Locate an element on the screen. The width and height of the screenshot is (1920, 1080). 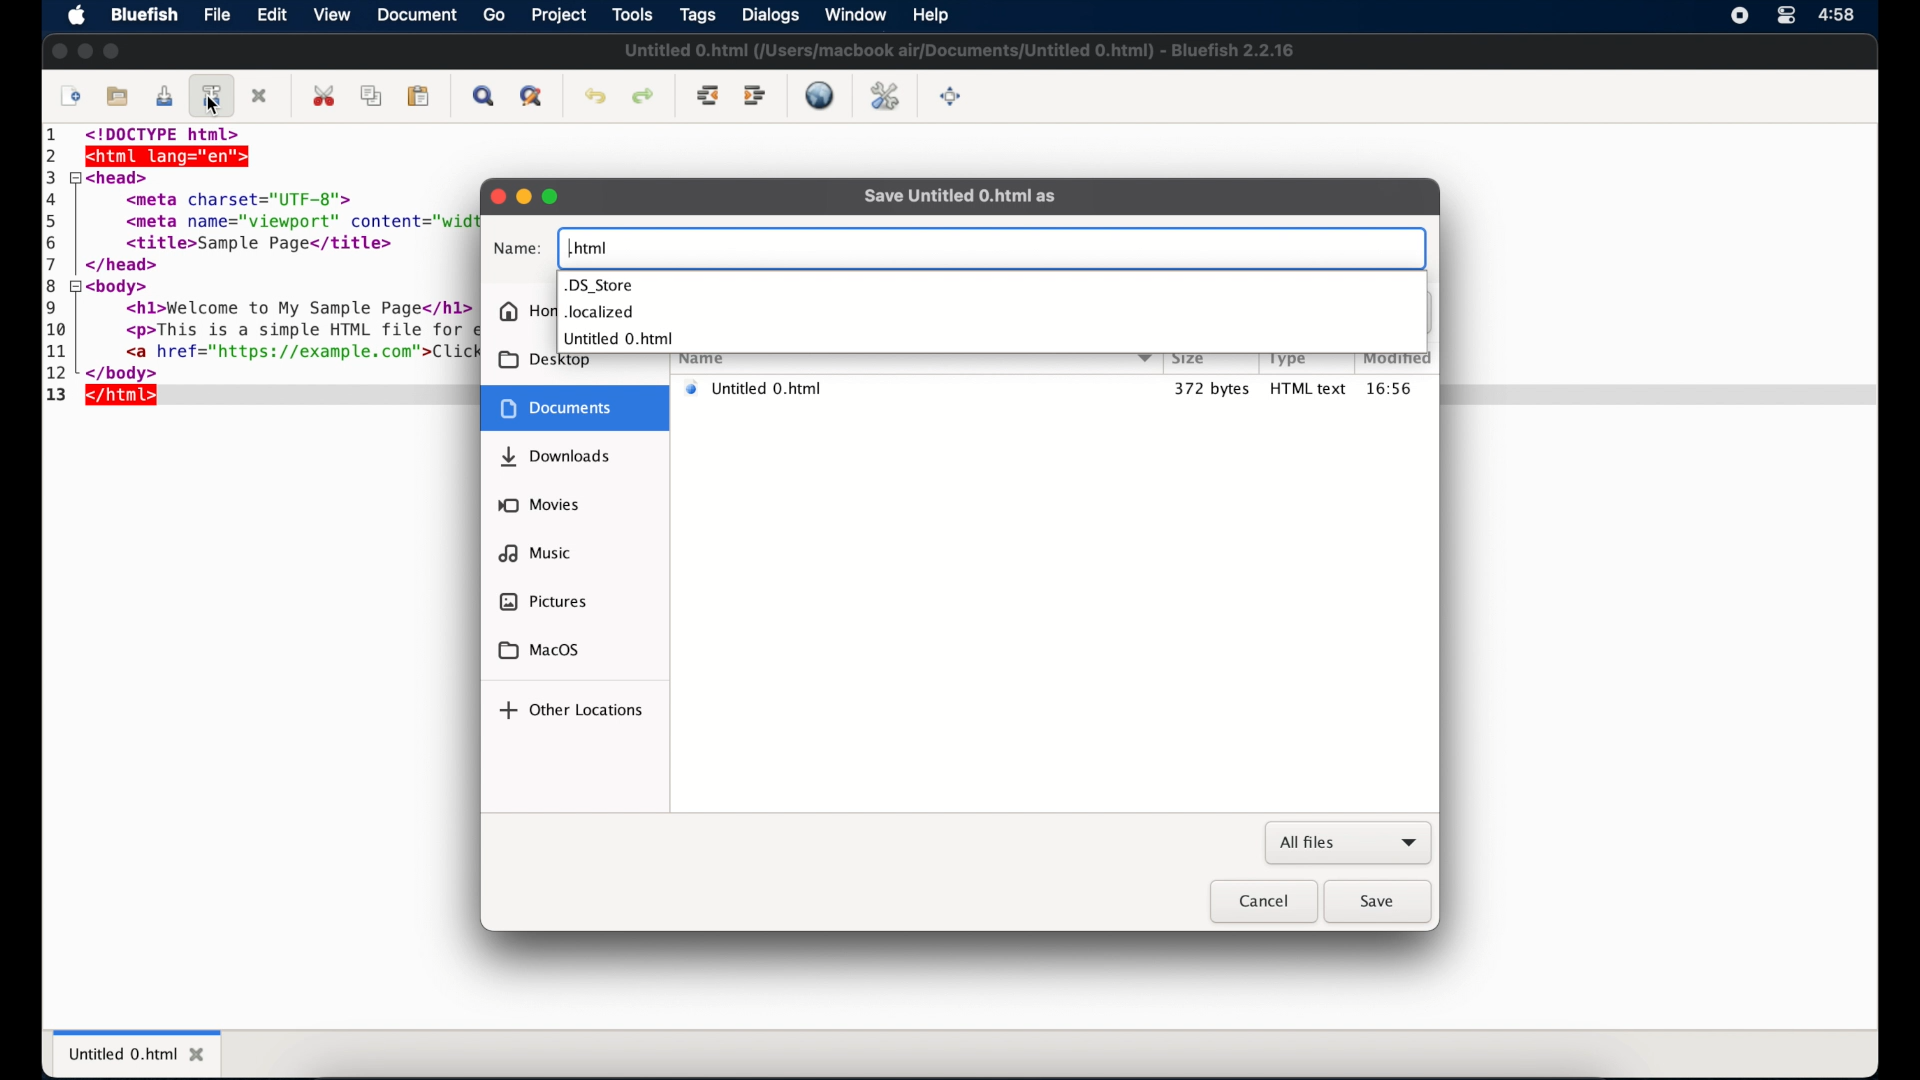
help is located at coordinates (929, 14).